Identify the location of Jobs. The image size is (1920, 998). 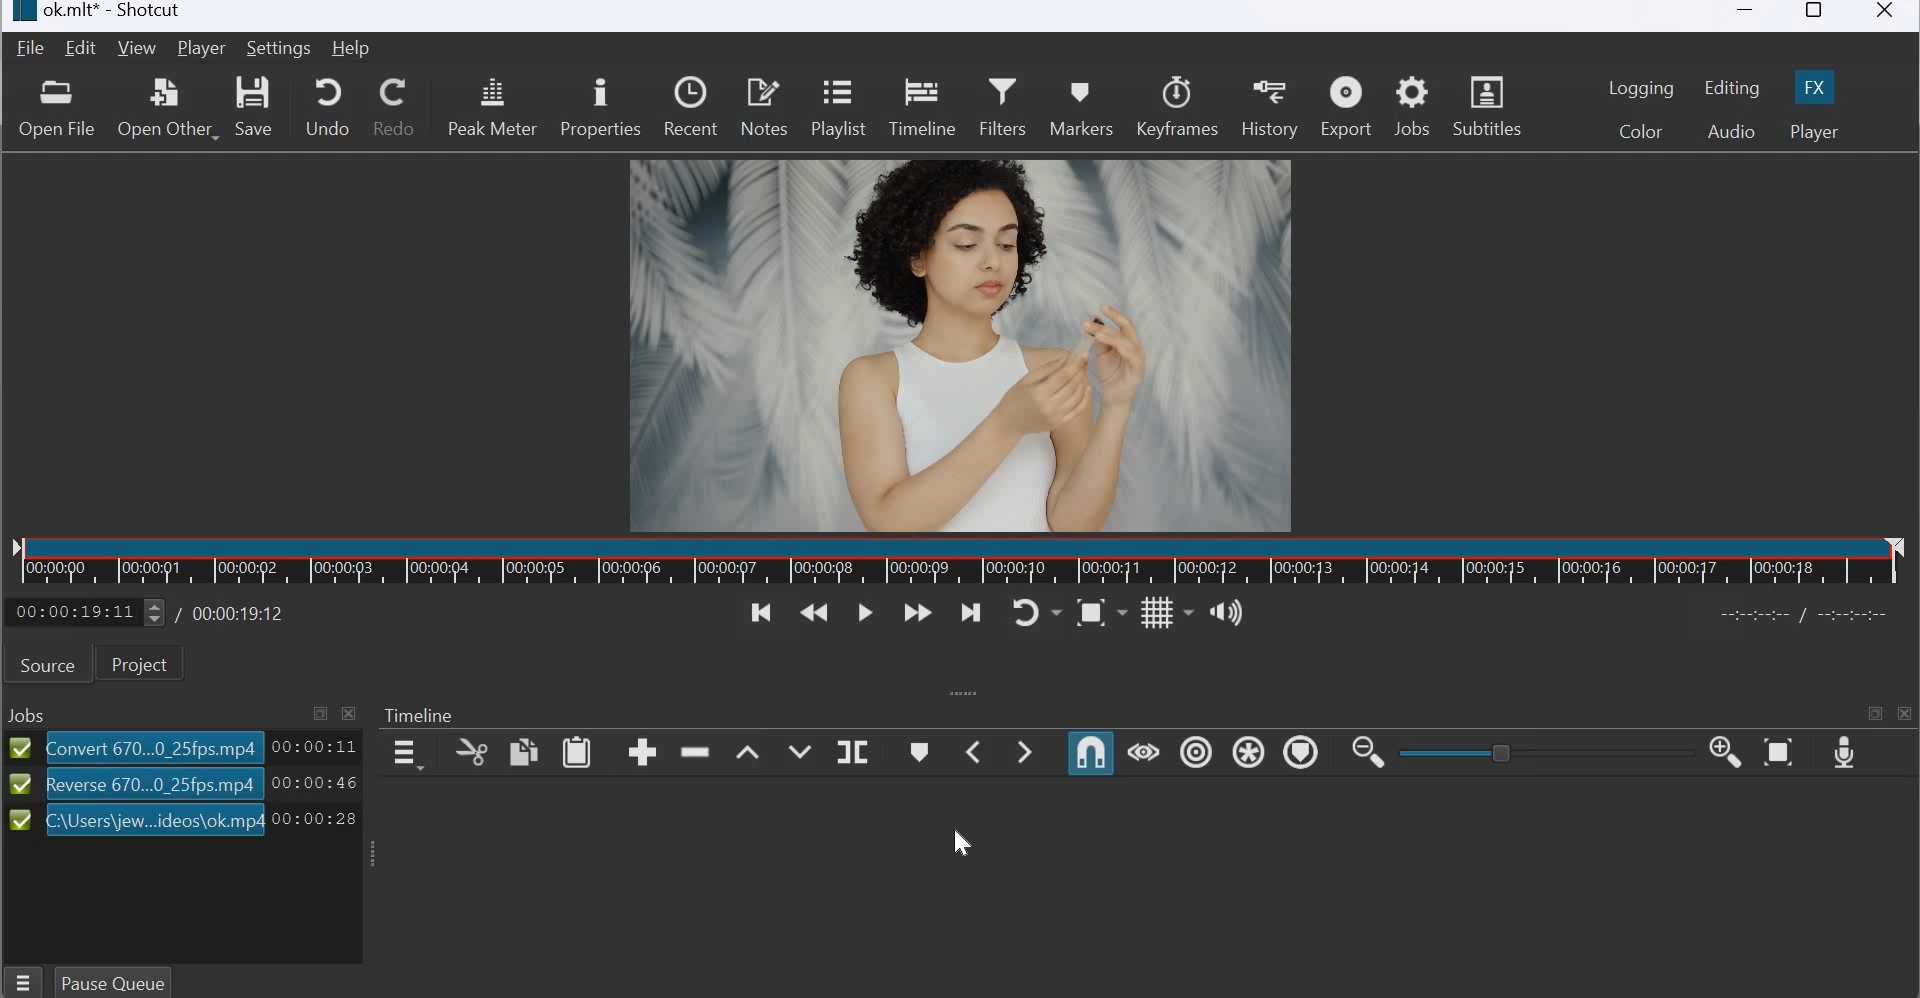
(1412, 105).